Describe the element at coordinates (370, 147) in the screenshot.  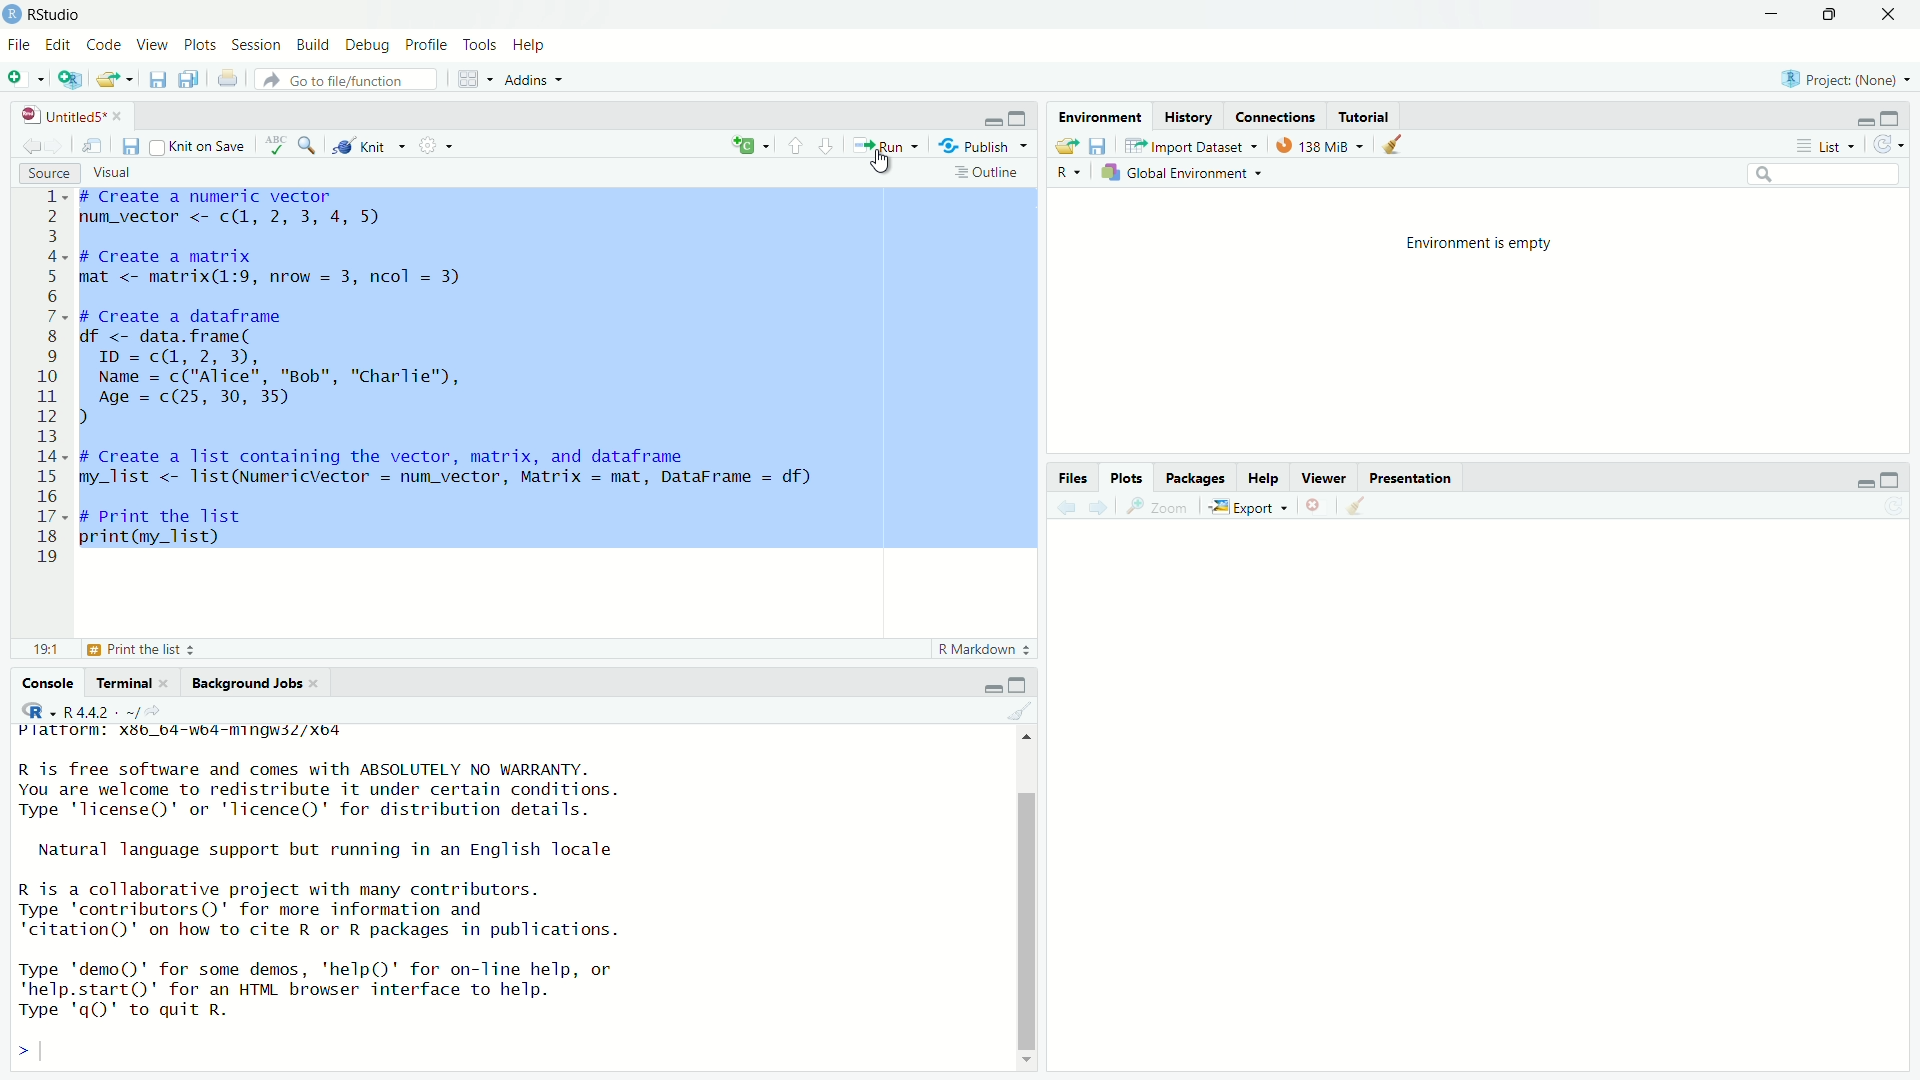
I see `Knit` at that location.